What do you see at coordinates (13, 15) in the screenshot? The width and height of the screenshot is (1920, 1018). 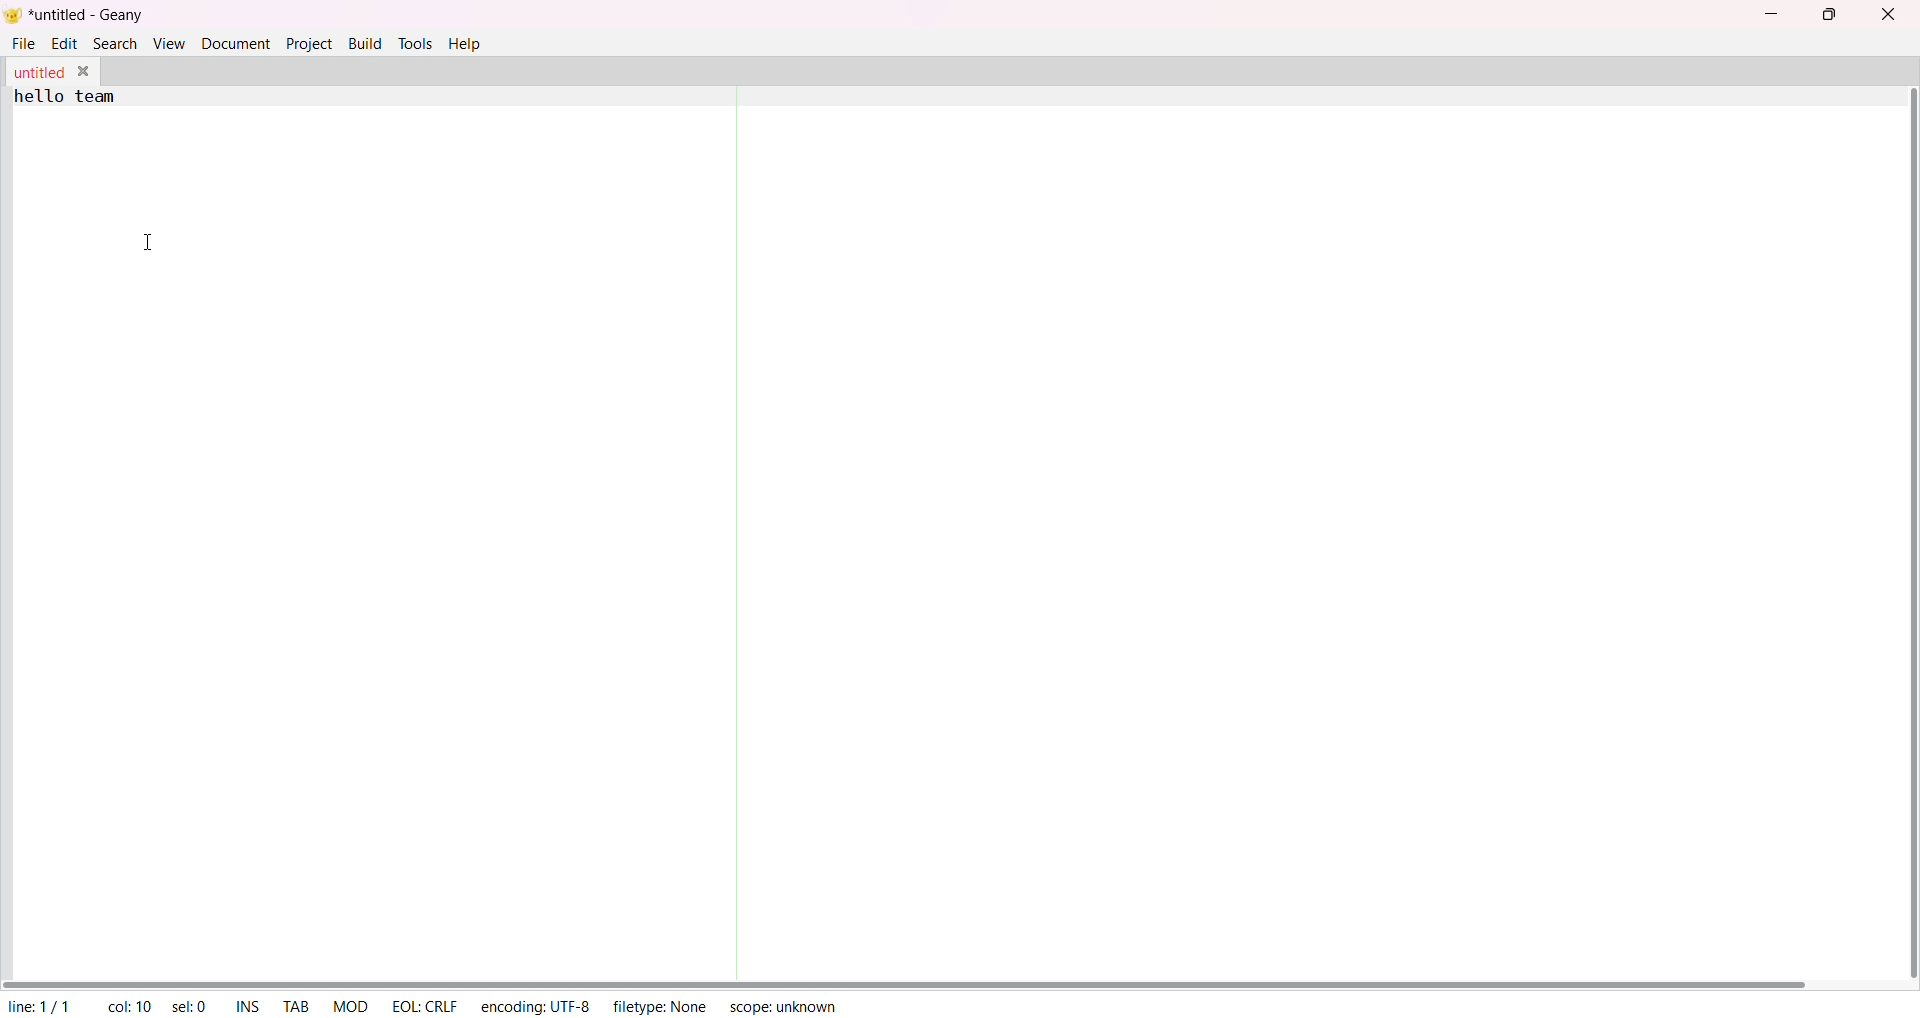 I see `logo` at bounding box center [13, 15].